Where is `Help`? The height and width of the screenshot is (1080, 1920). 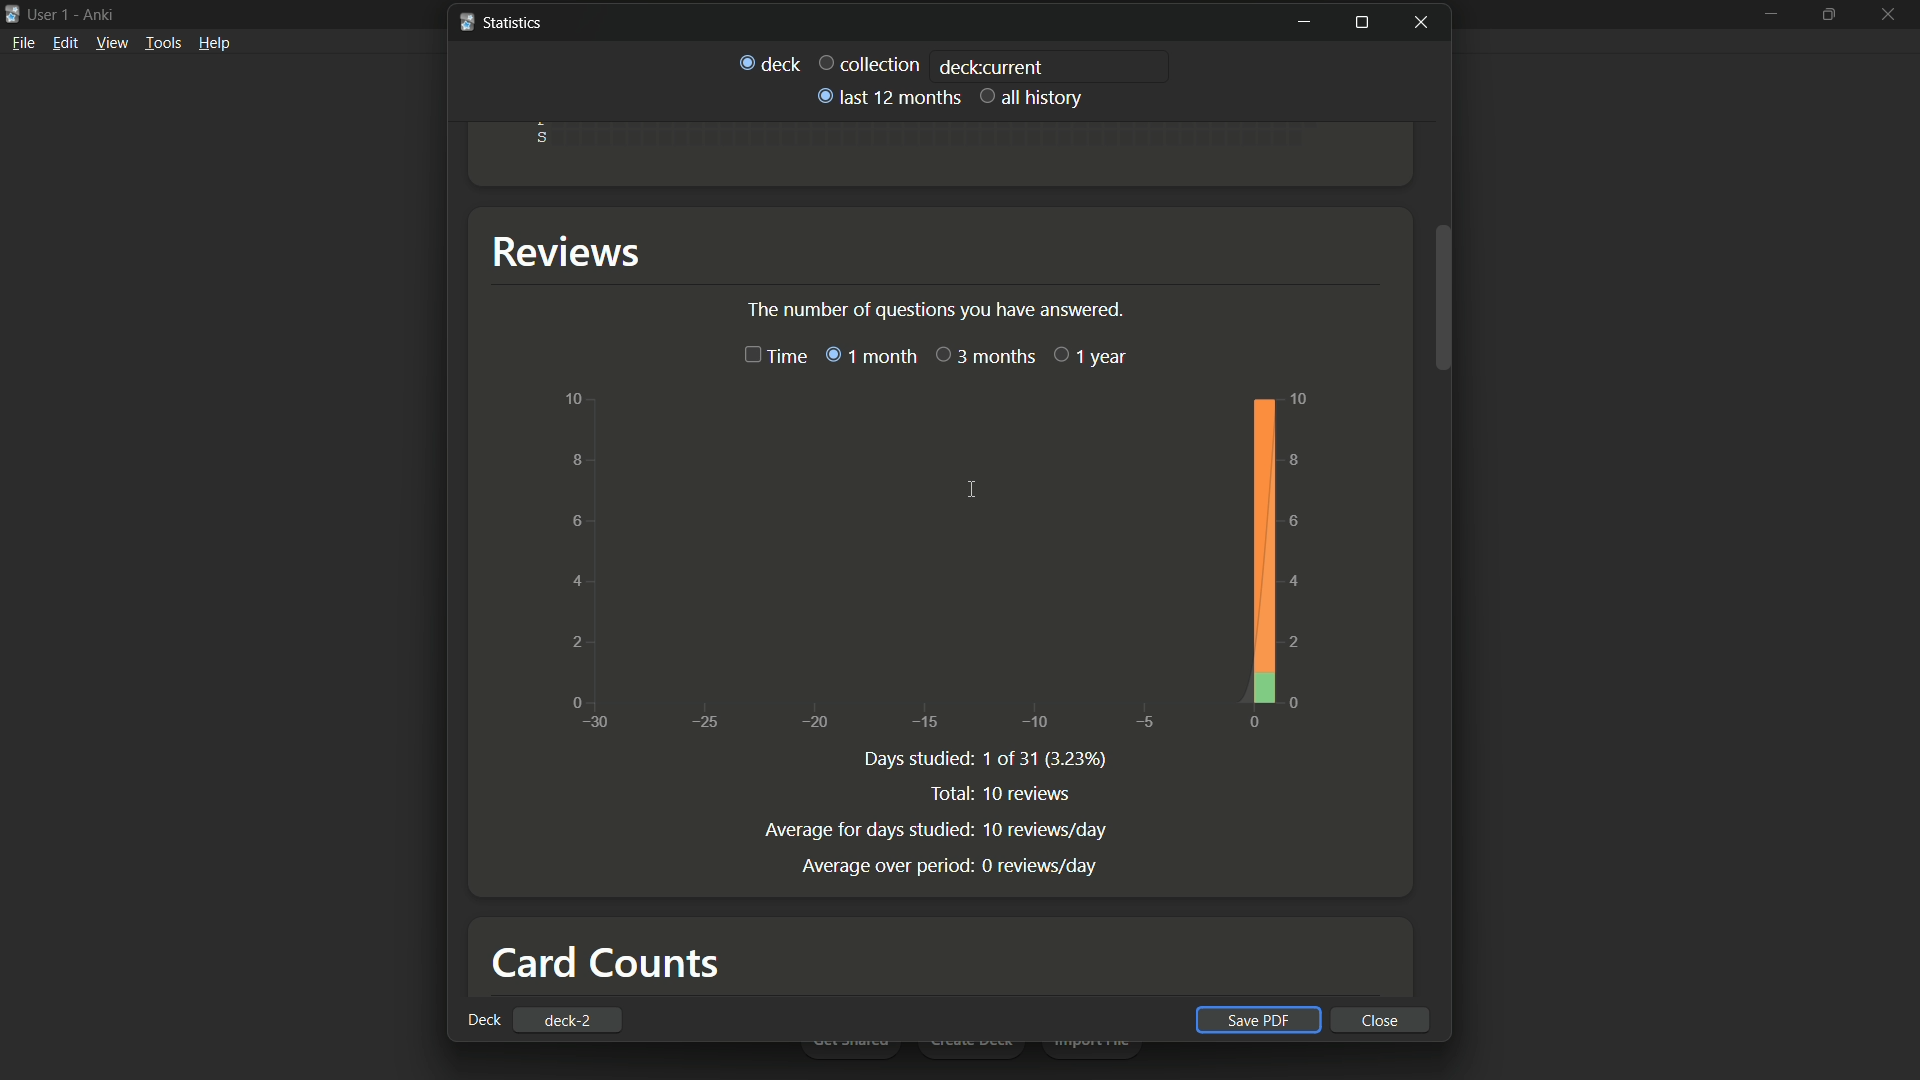
Help is located at coordinates (217, 48).